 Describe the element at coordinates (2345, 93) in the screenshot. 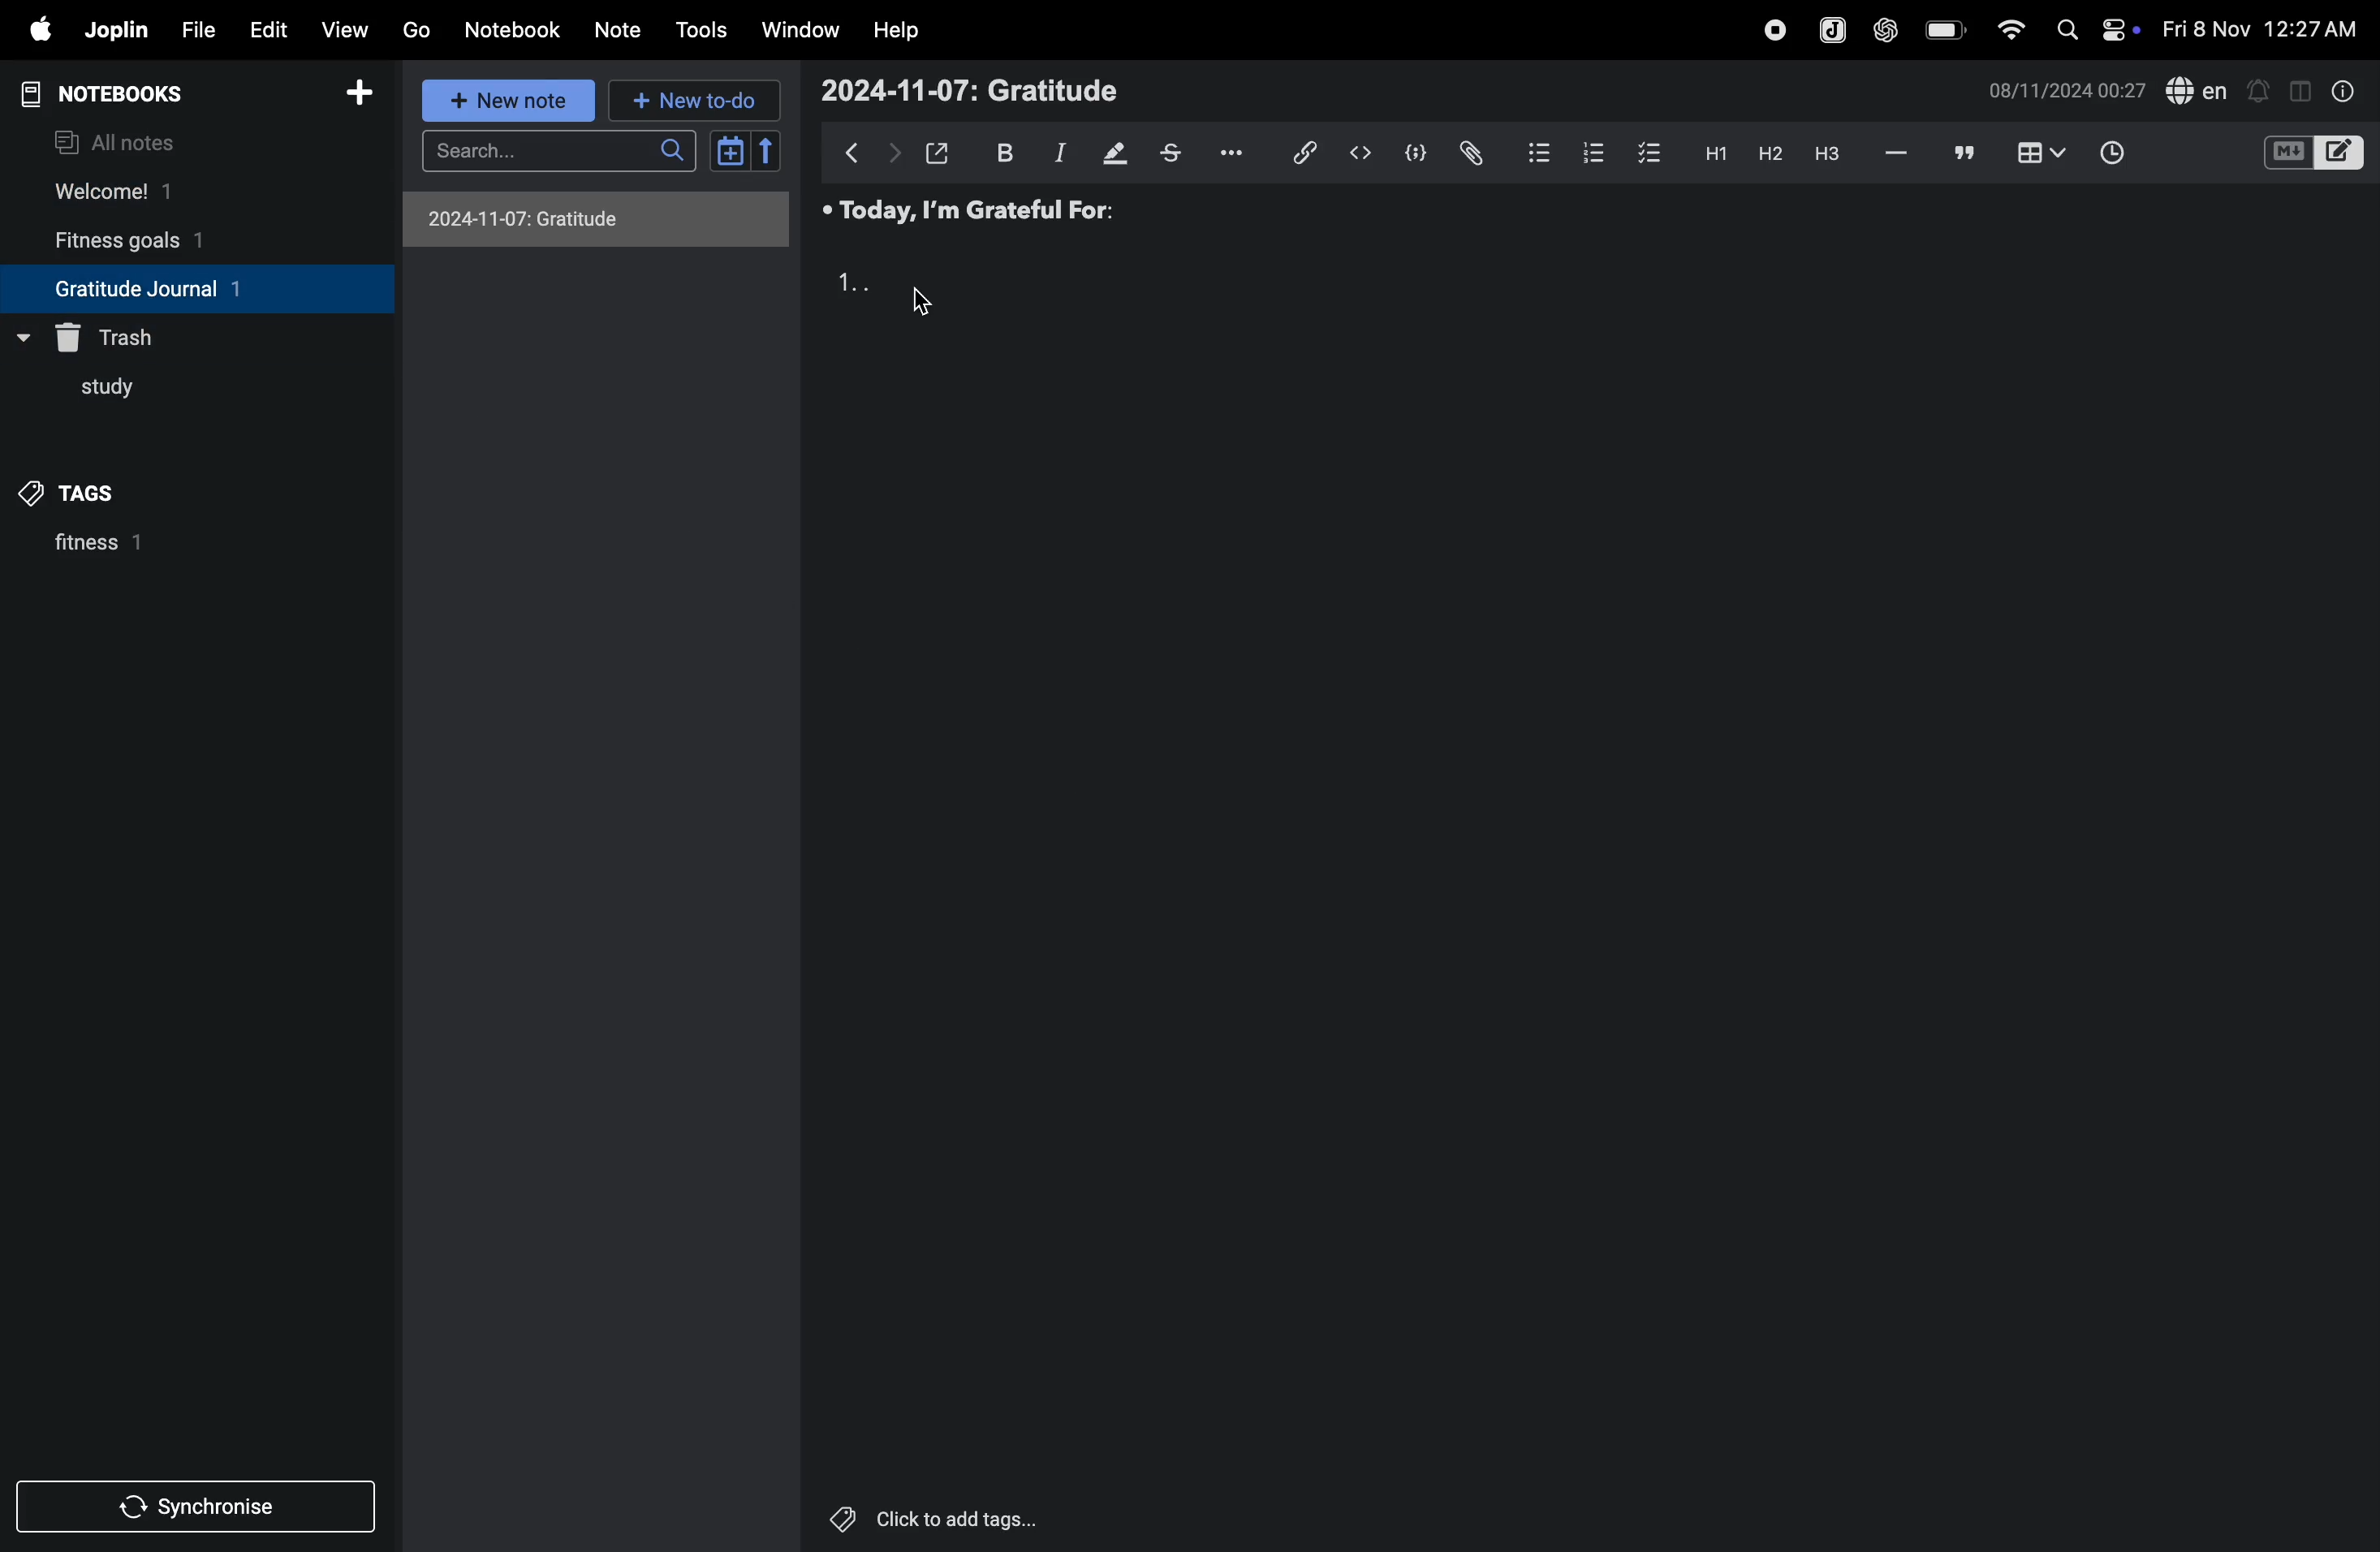

I see `info` at that location.